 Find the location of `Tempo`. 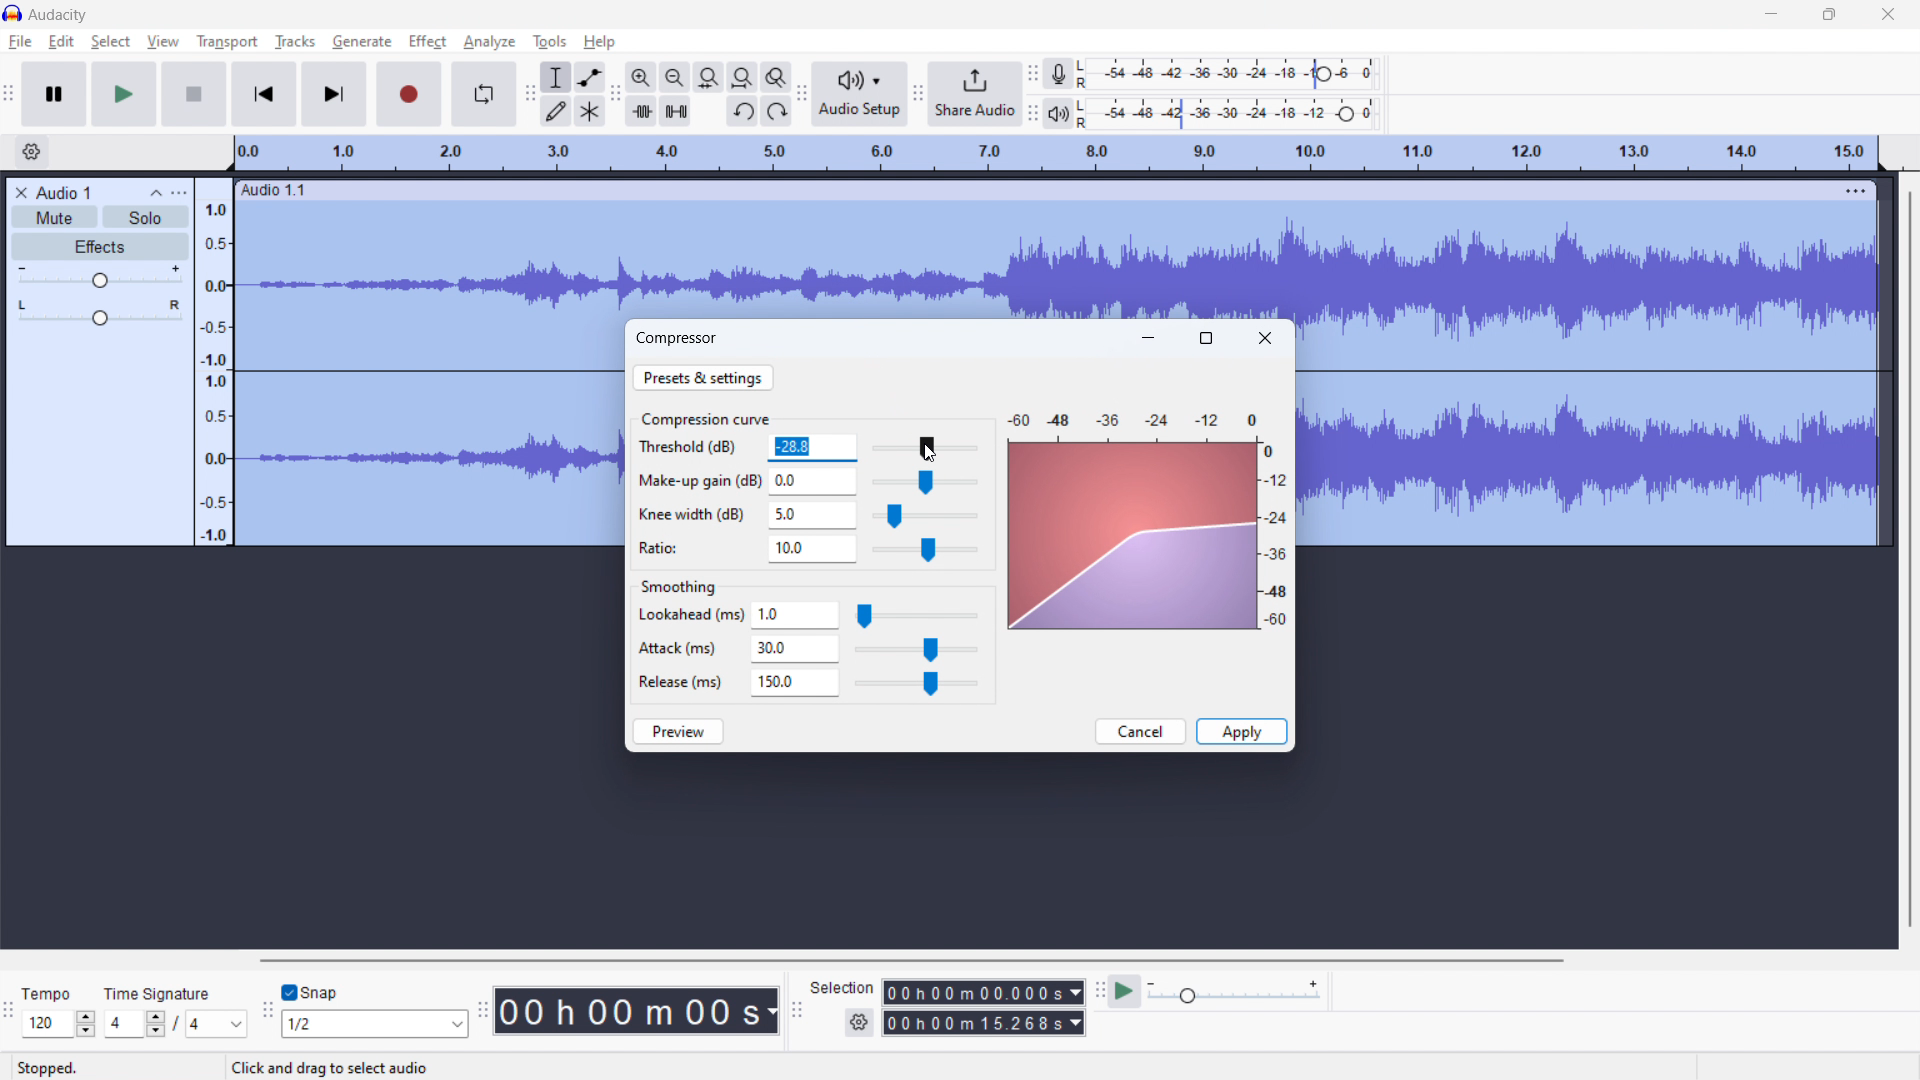

Tempo is located at coordinates (53, 988).